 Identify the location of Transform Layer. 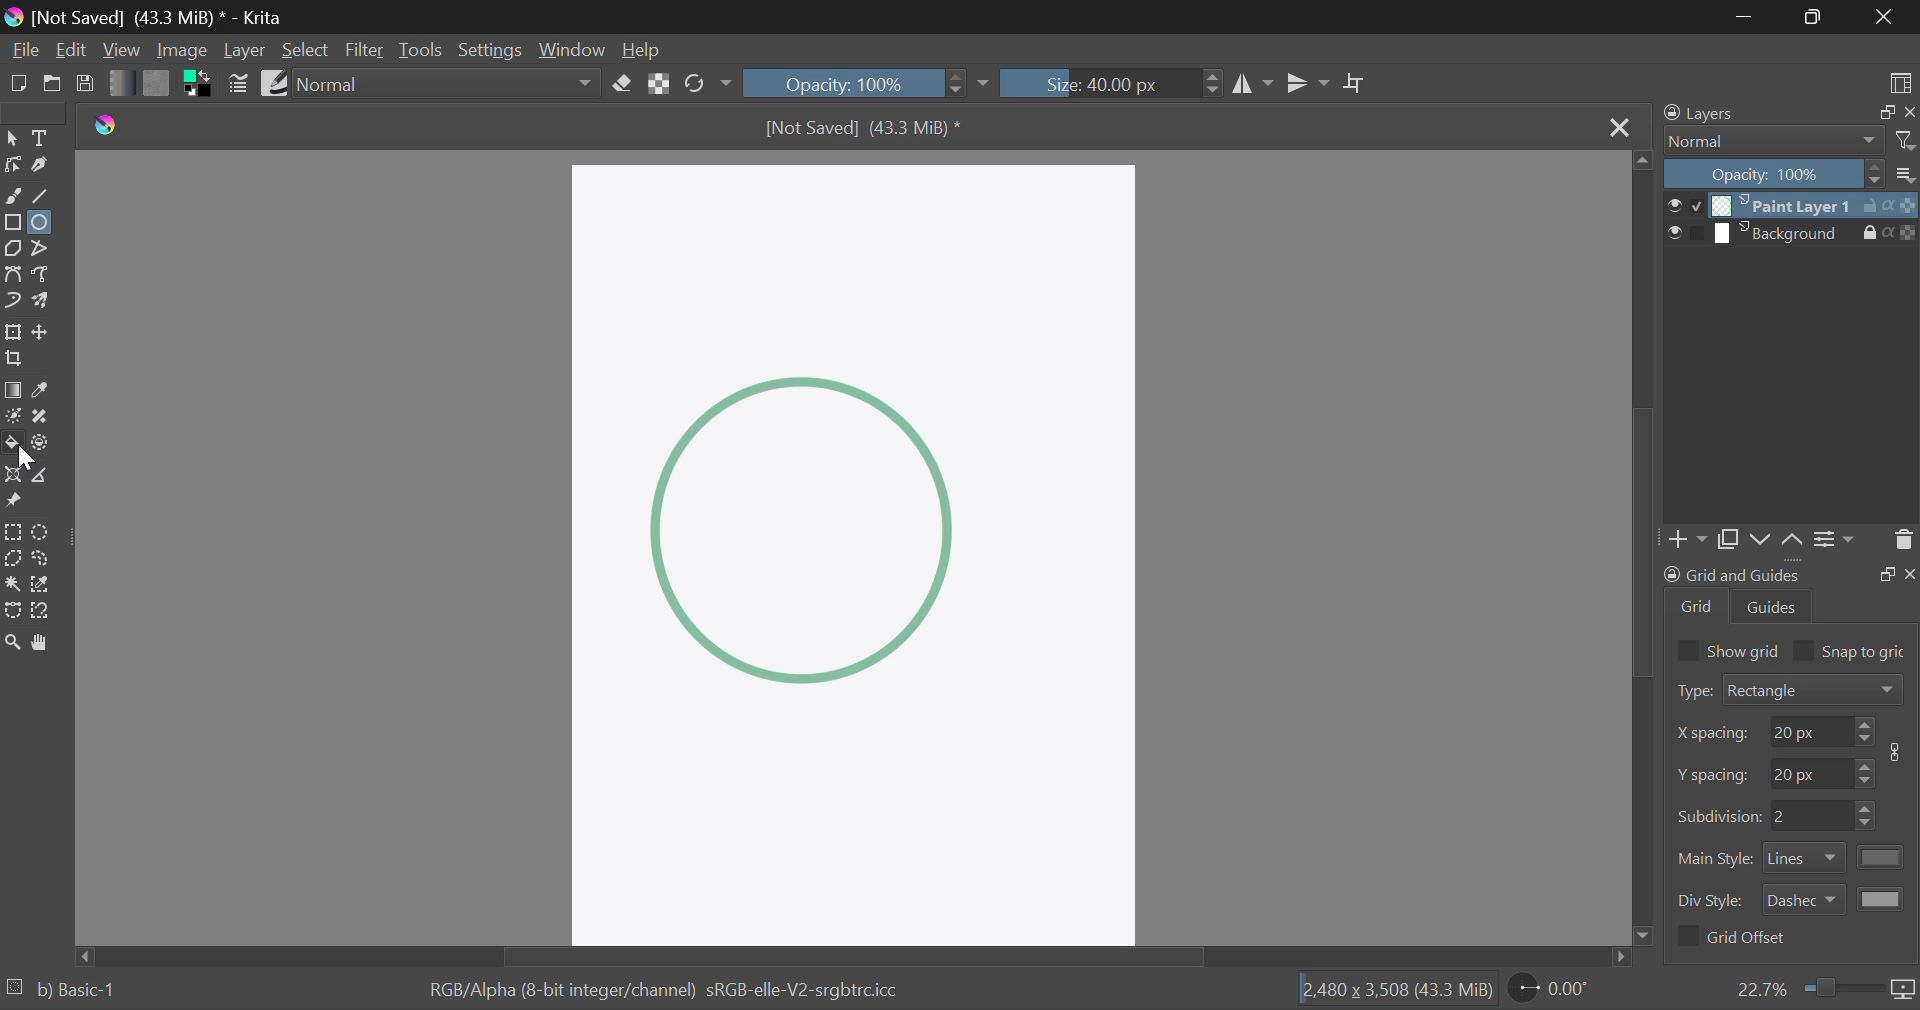
(12, 332).